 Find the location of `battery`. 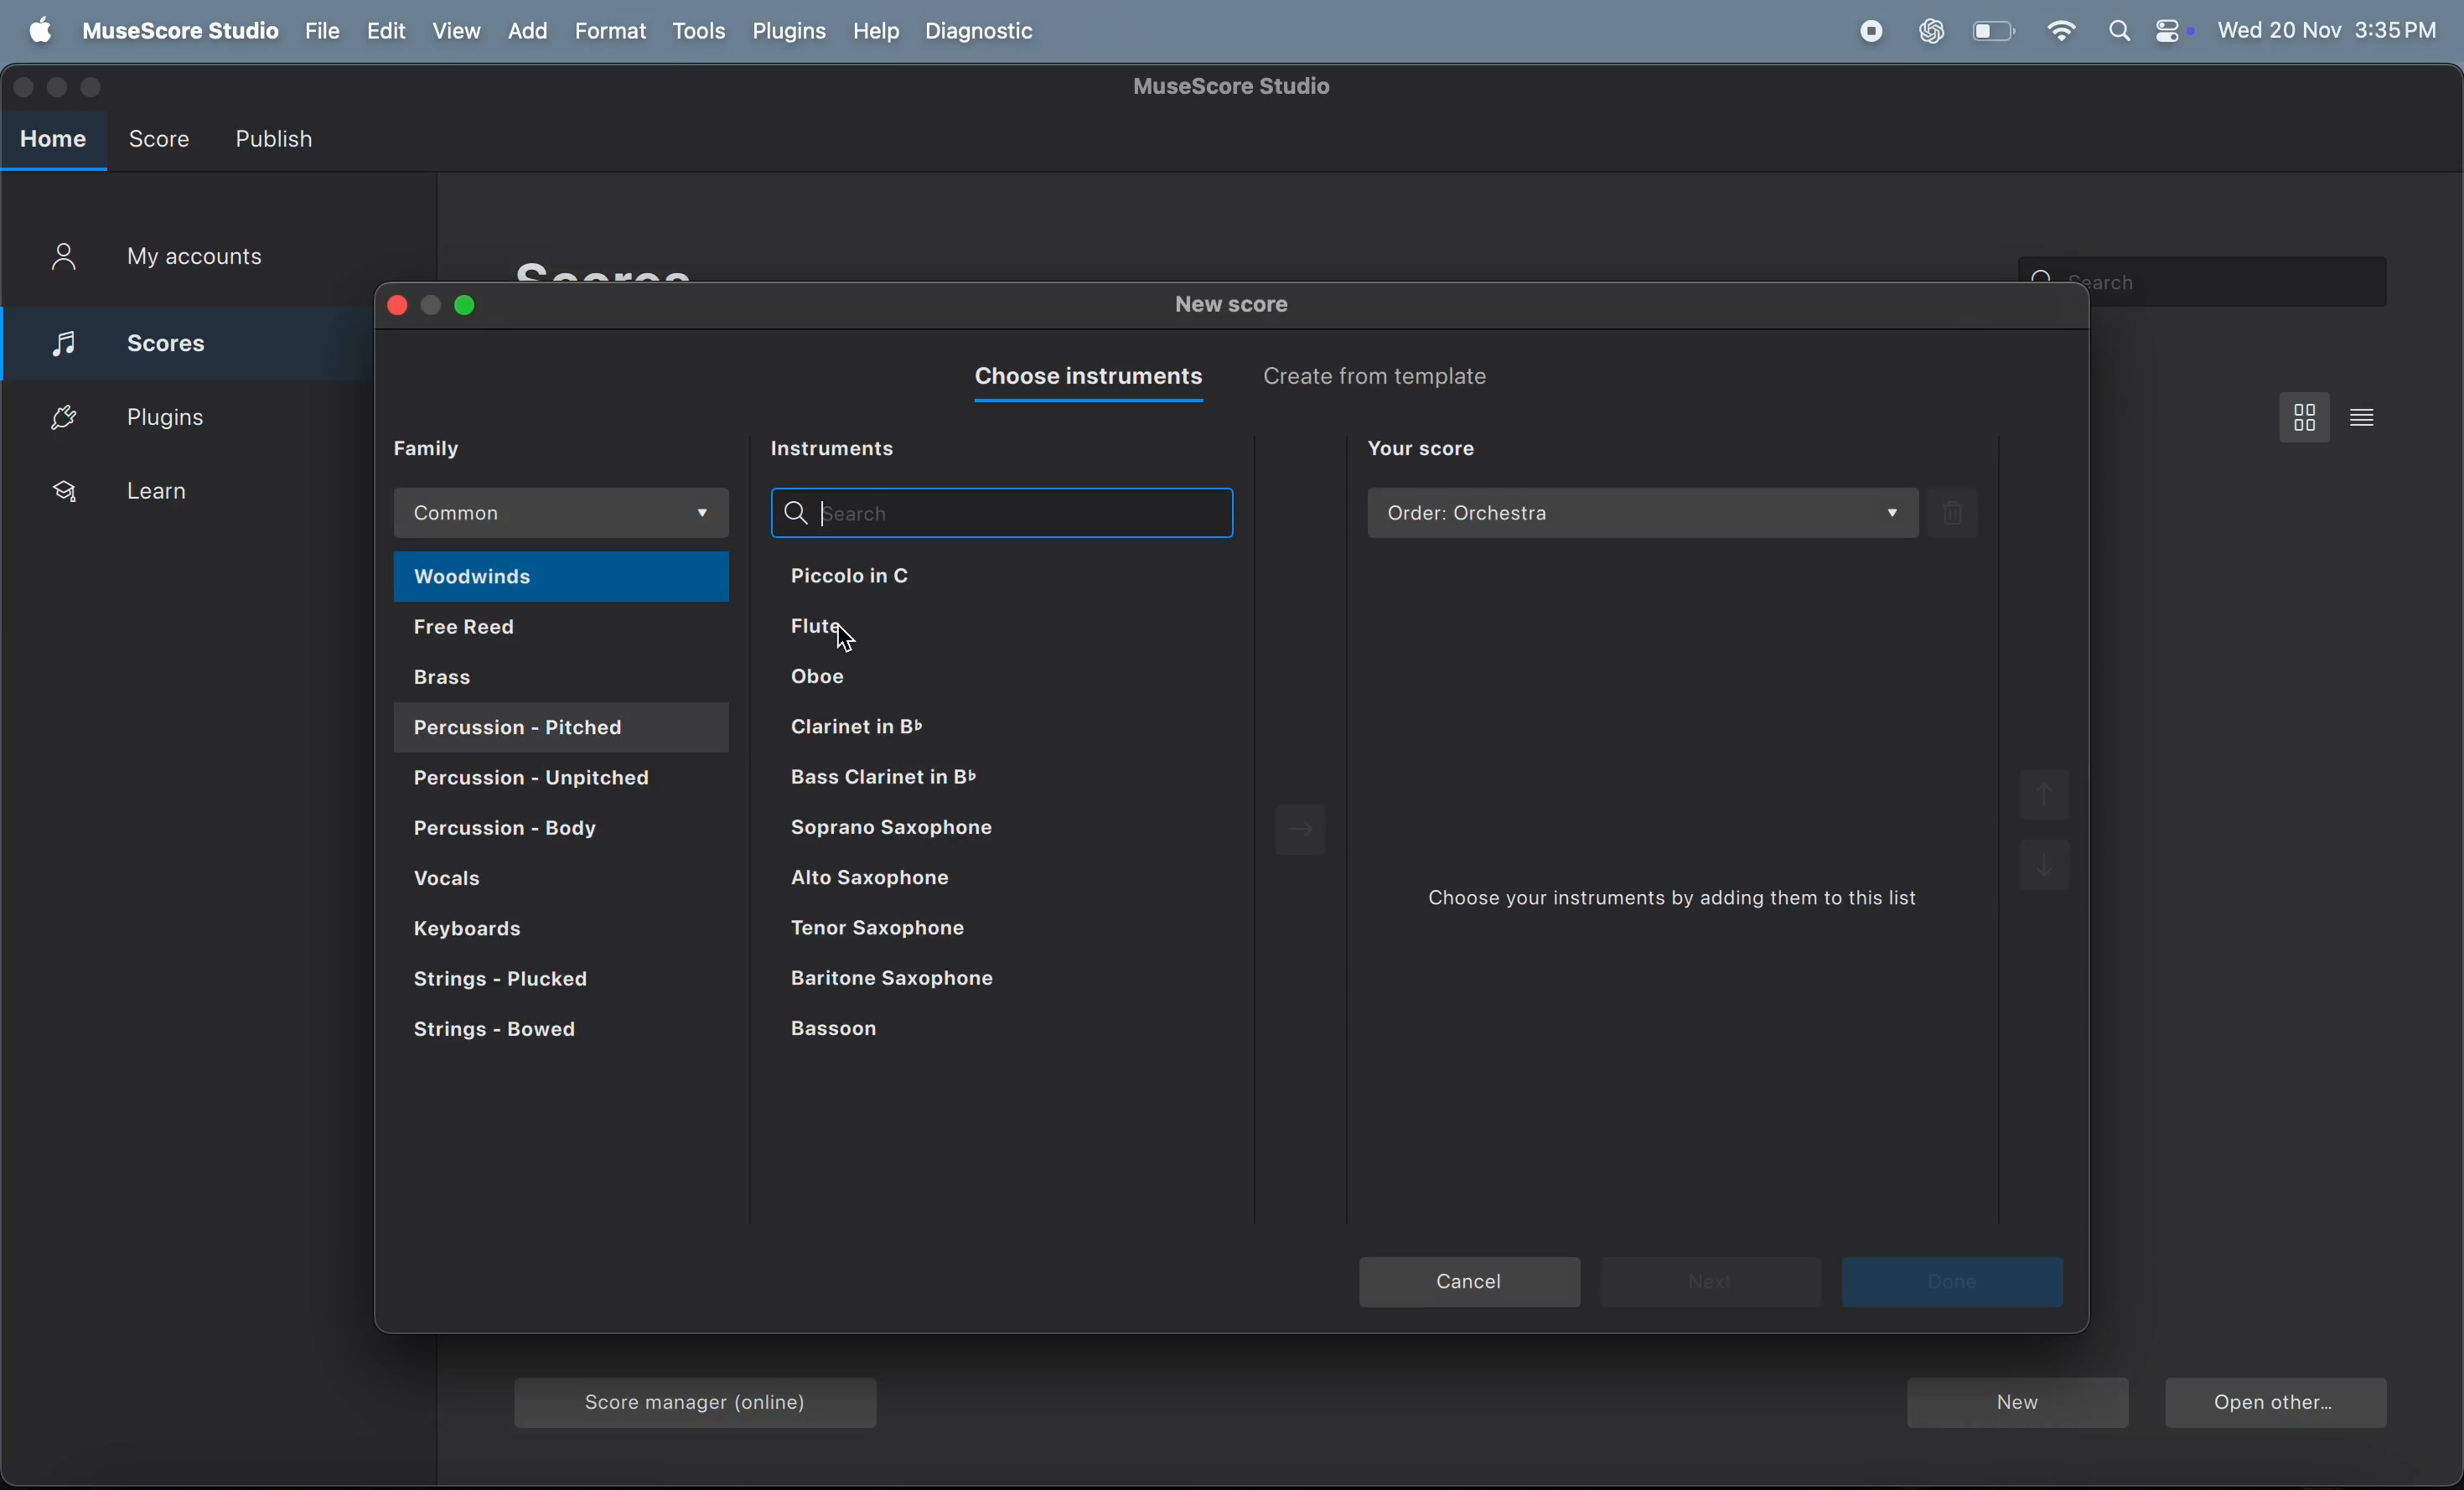

battery is located at coordinates (1990, 32).